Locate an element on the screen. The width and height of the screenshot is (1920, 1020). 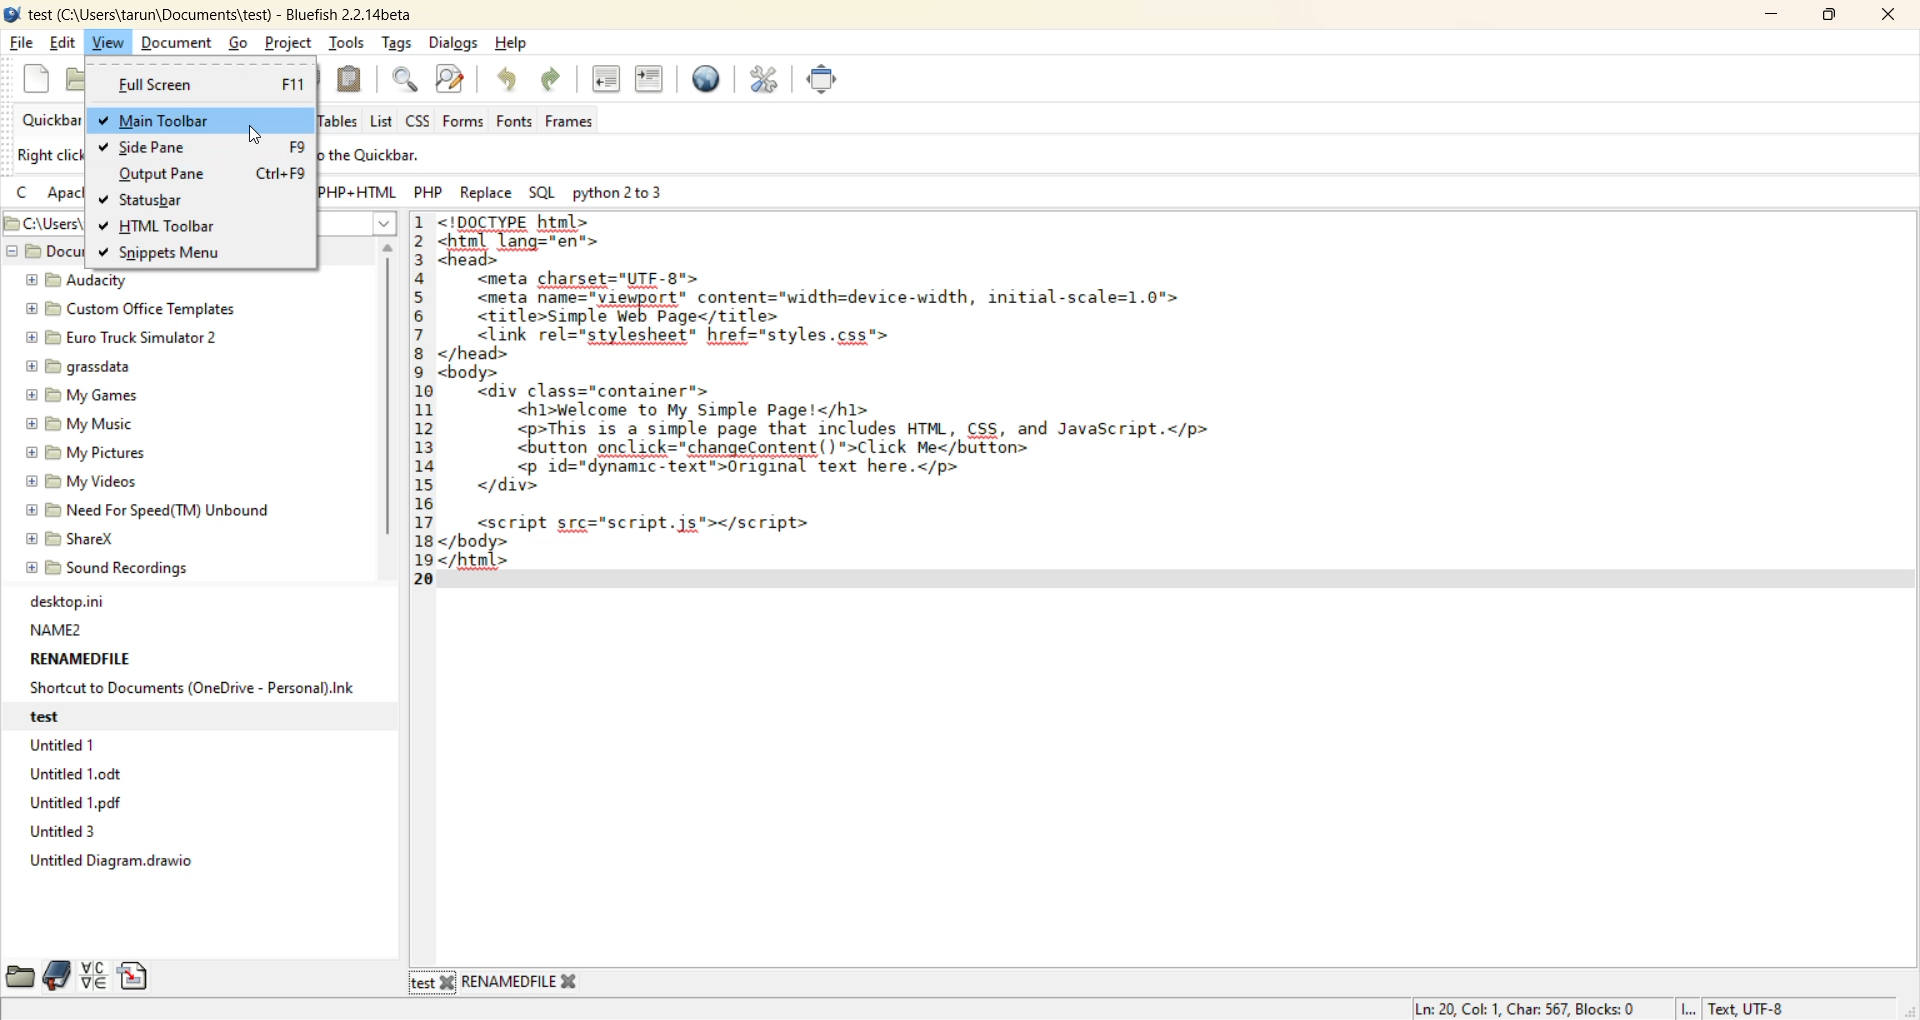
open is located at coordinates (83, 77).